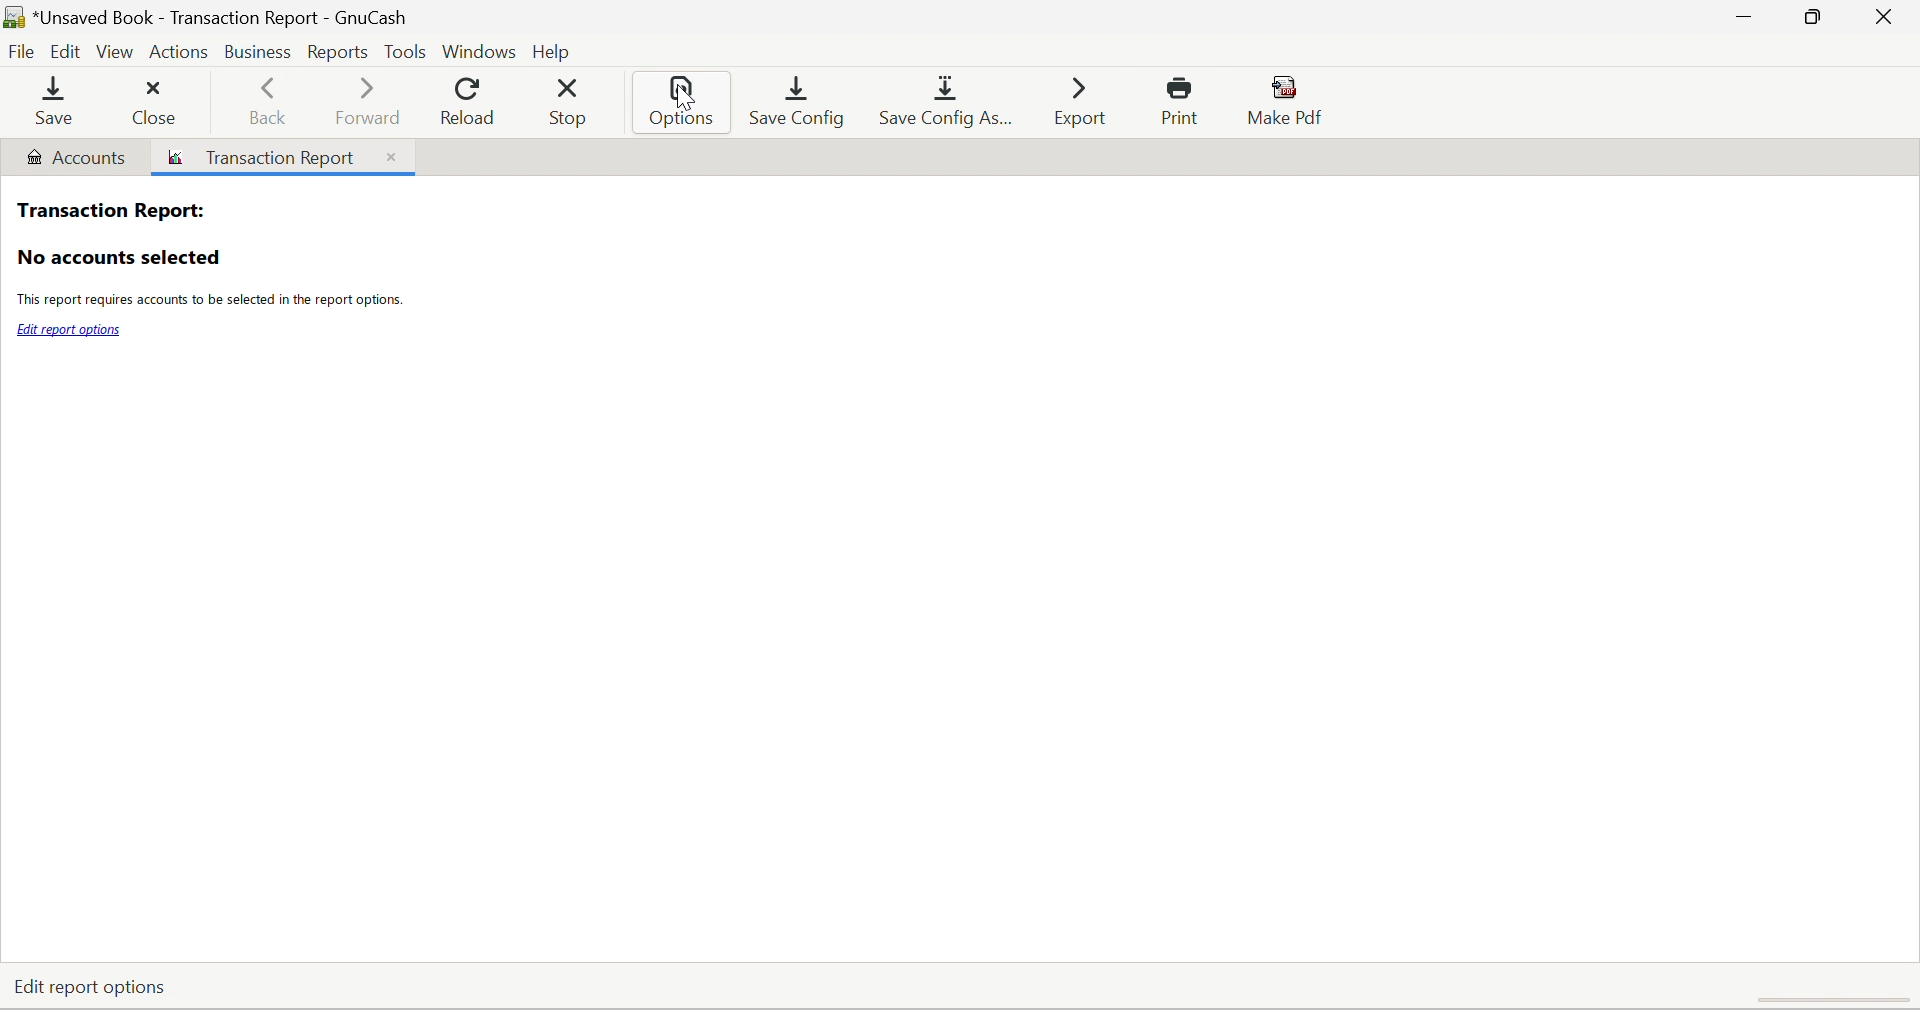 The width and height of the screenshot is (1920, 1010). What do you see at coordinates (369, 100) in the screenshot?
I see `Forward` at bounding box center [369, 100].